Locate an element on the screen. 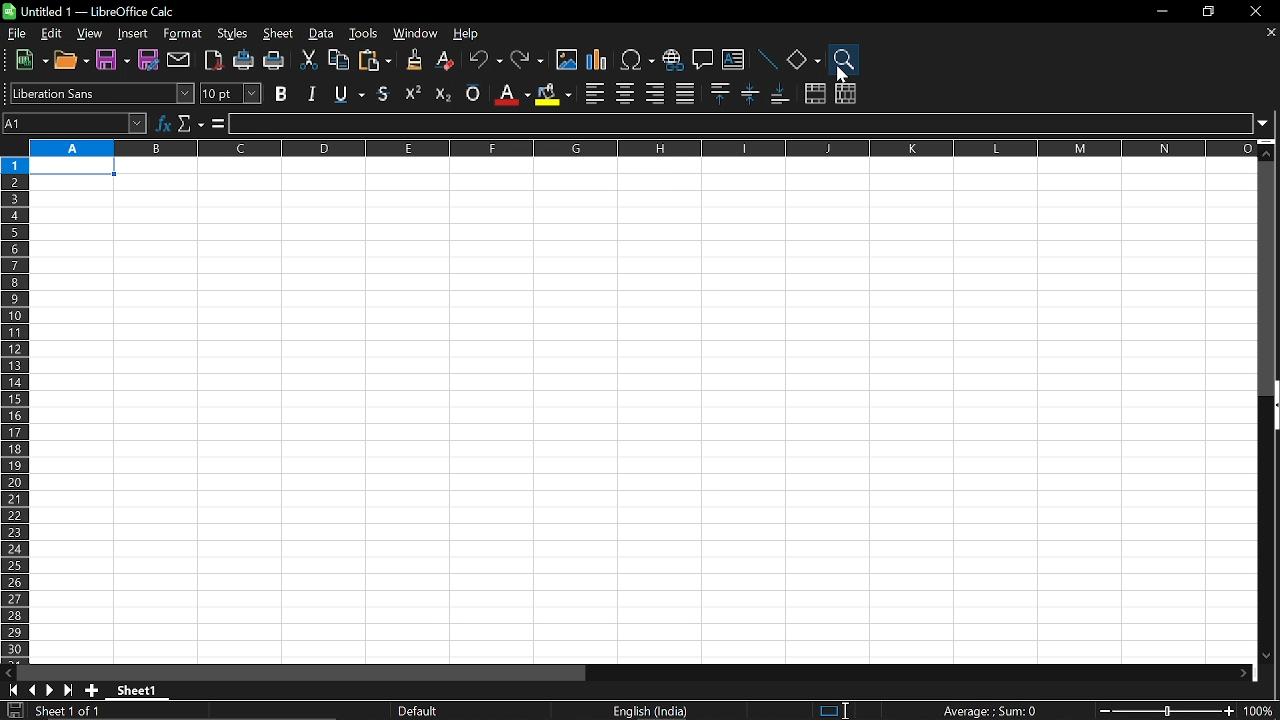 Image resolution: width=1280 pixels, height=720 pixels. file is located at coordinates (18, 34).